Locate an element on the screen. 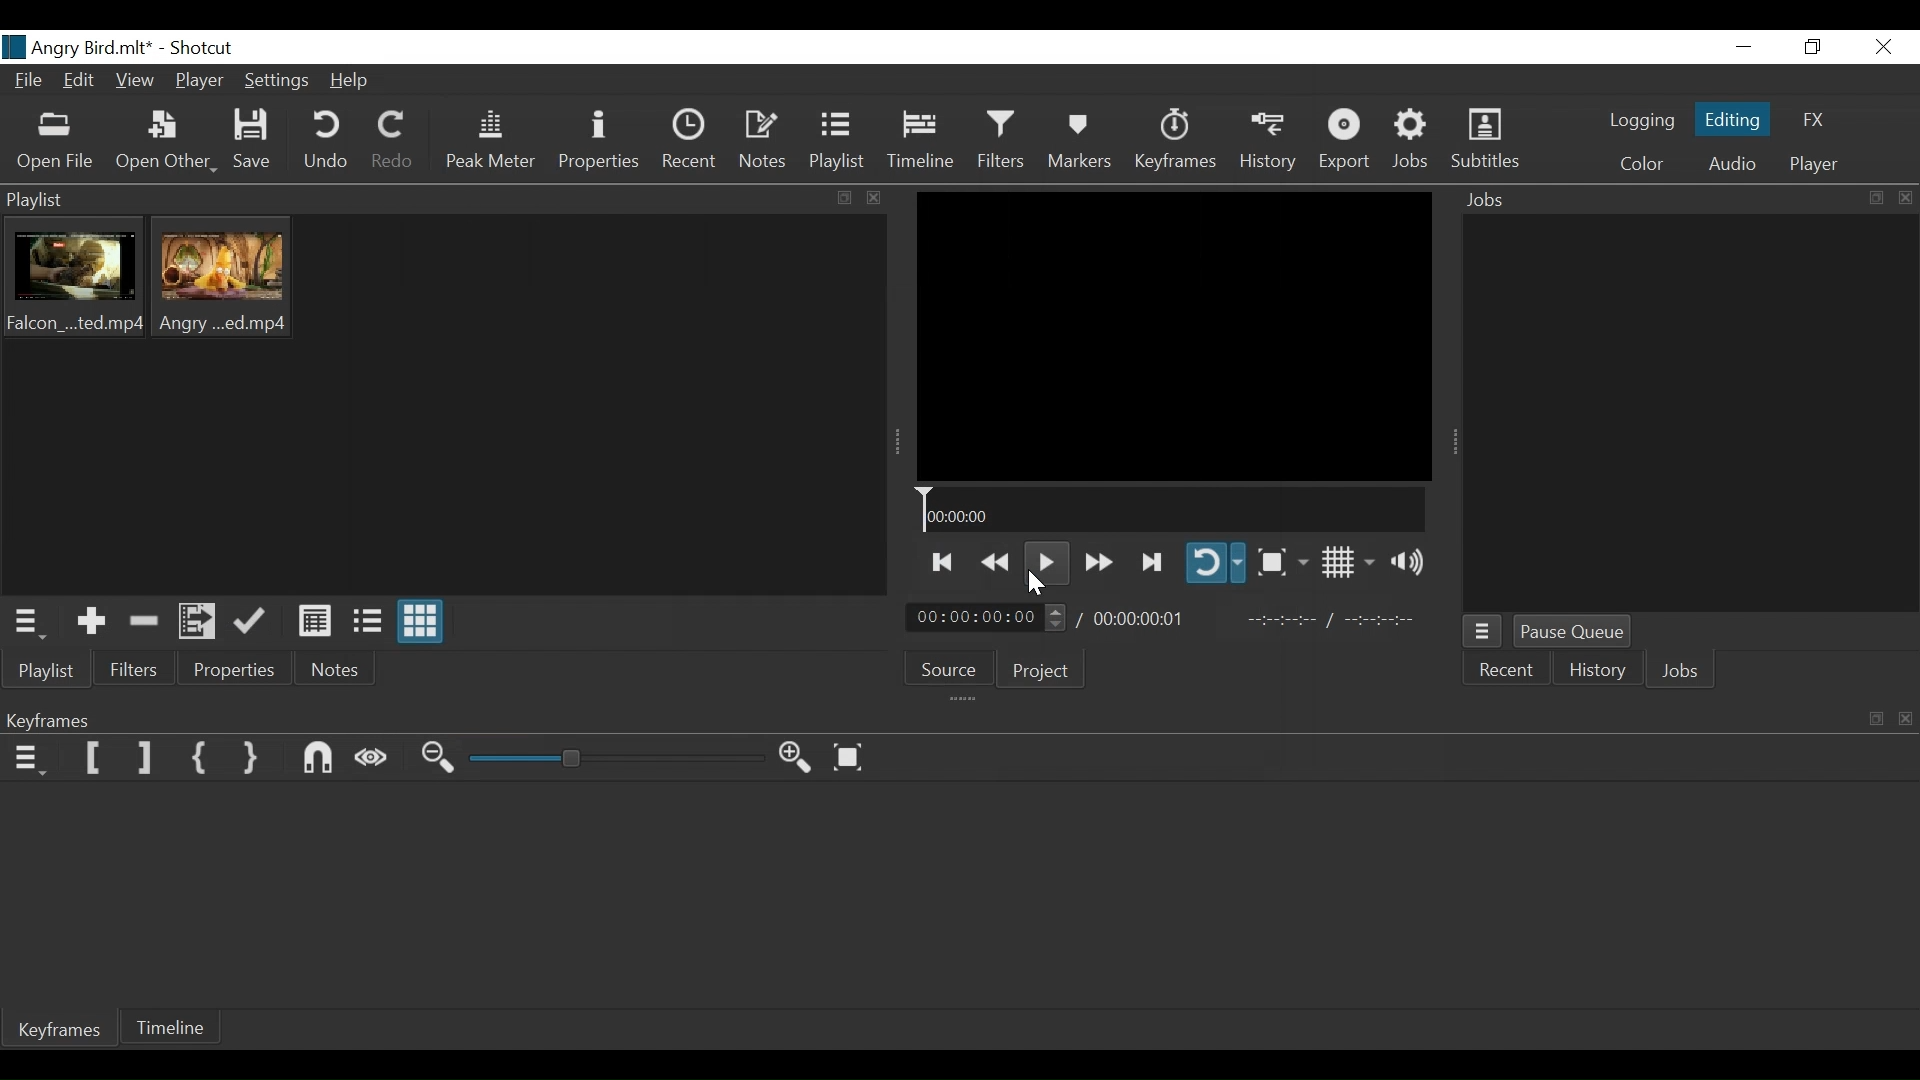  Recent is located at coordinates (689, 142).